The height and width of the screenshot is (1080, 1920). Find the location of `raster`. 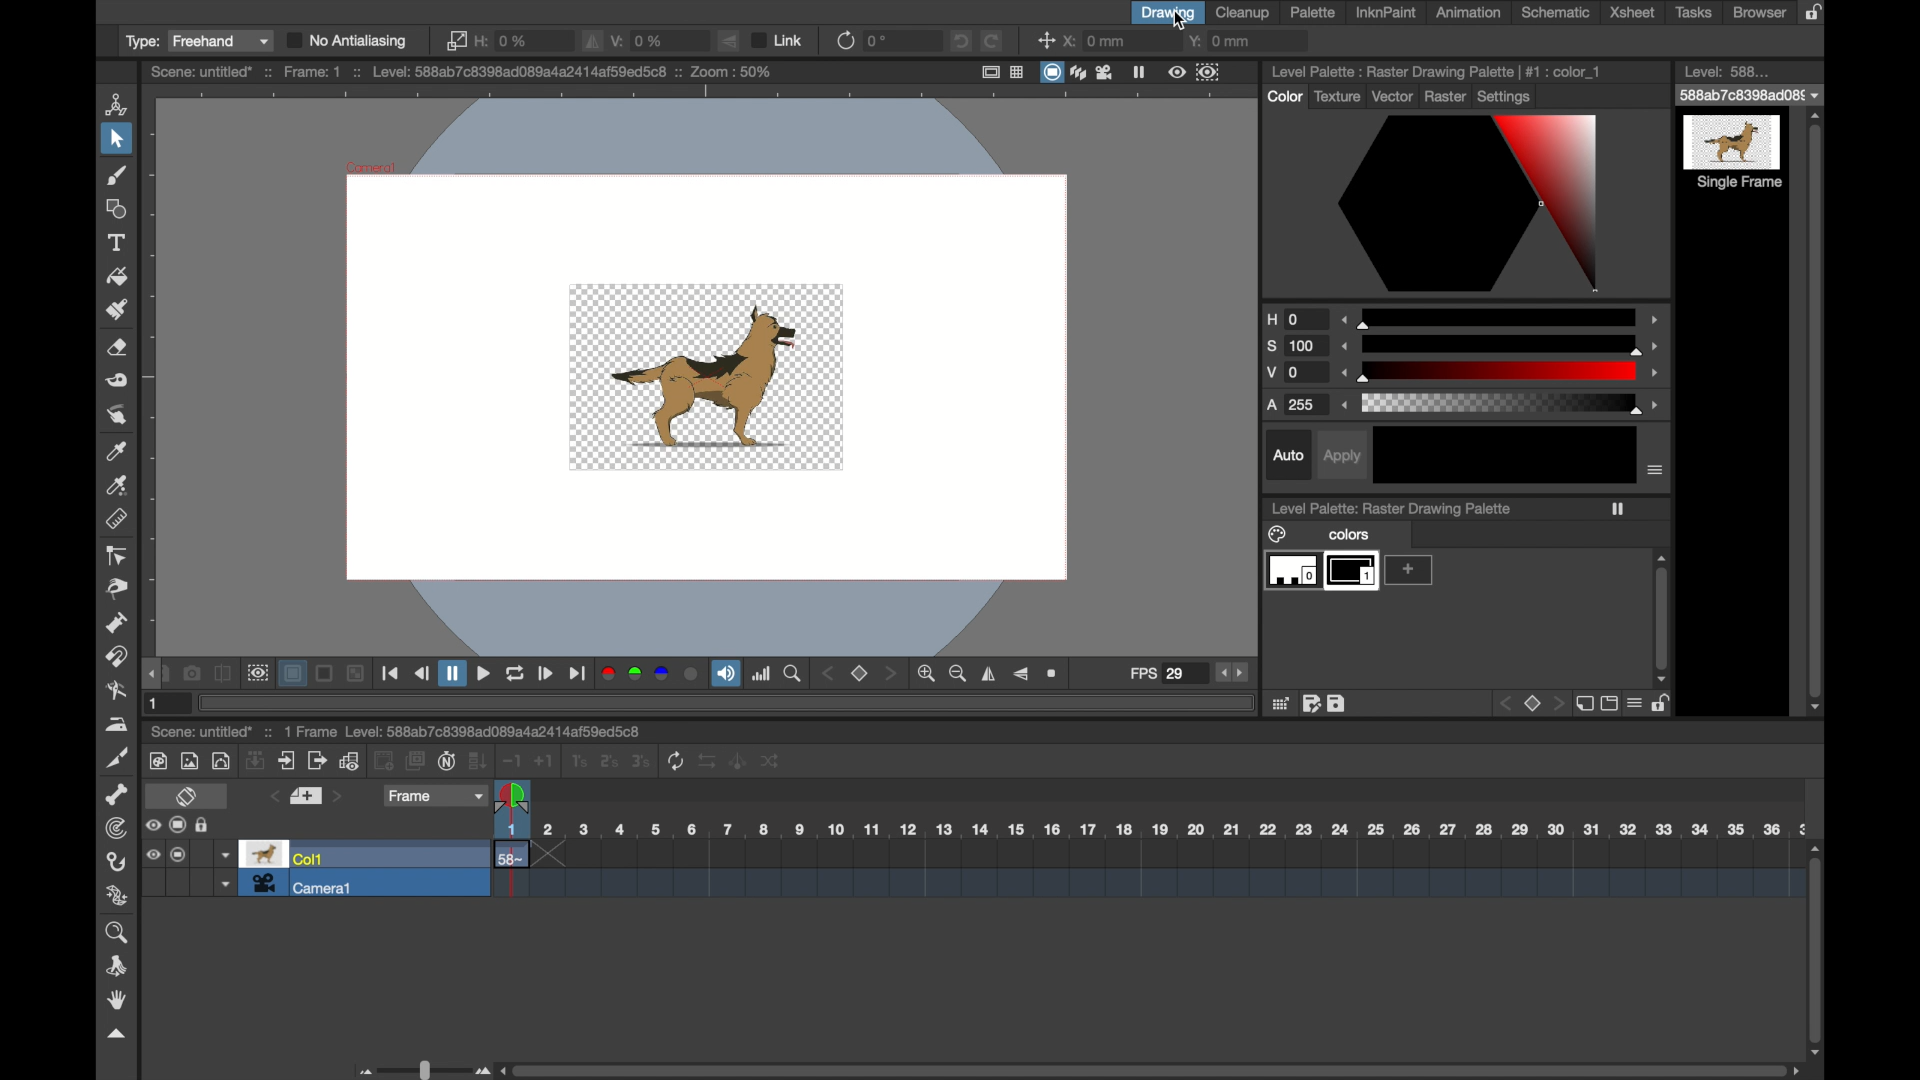

raster is located at coordinates (1445, 99).